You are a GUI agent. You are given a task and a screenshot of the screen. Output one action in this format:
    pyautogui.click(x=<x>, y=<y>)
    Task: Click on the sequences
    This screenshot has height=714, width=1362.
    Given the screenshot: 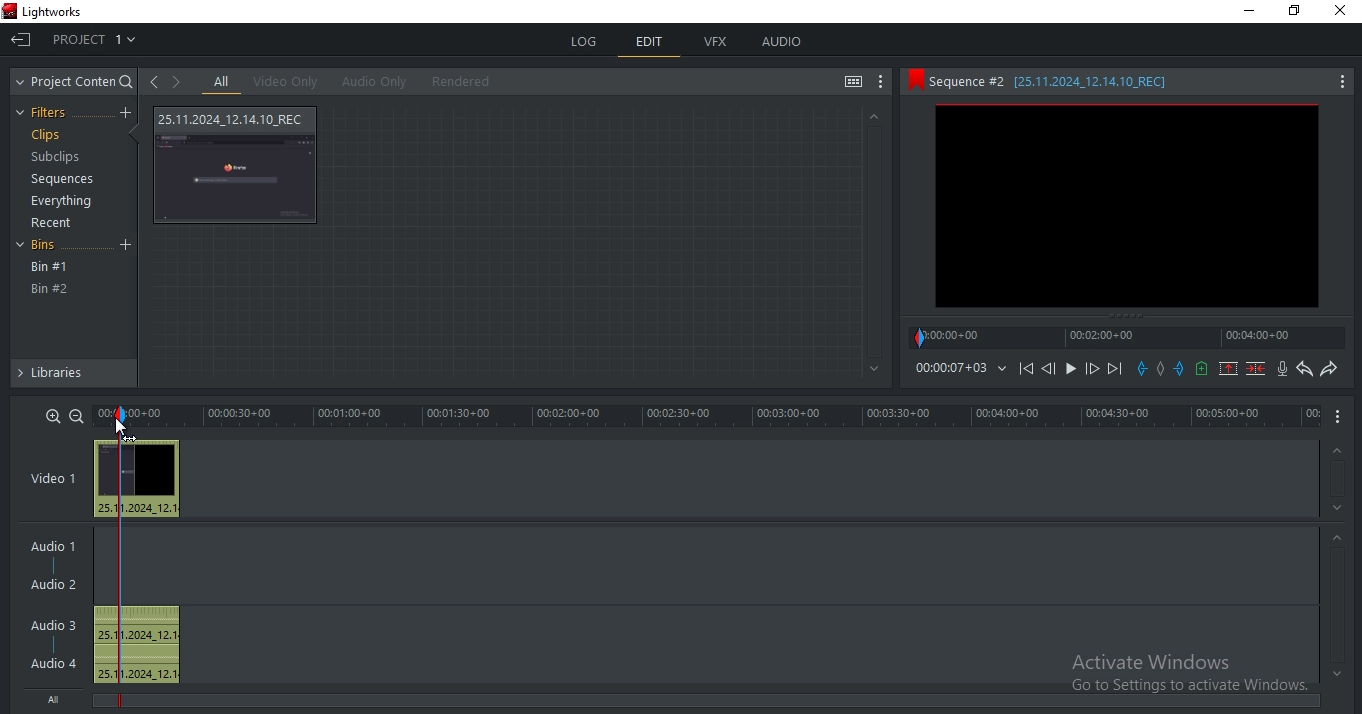 What is the action you would take?
    pyautogui.click(x=57, y=181)
    